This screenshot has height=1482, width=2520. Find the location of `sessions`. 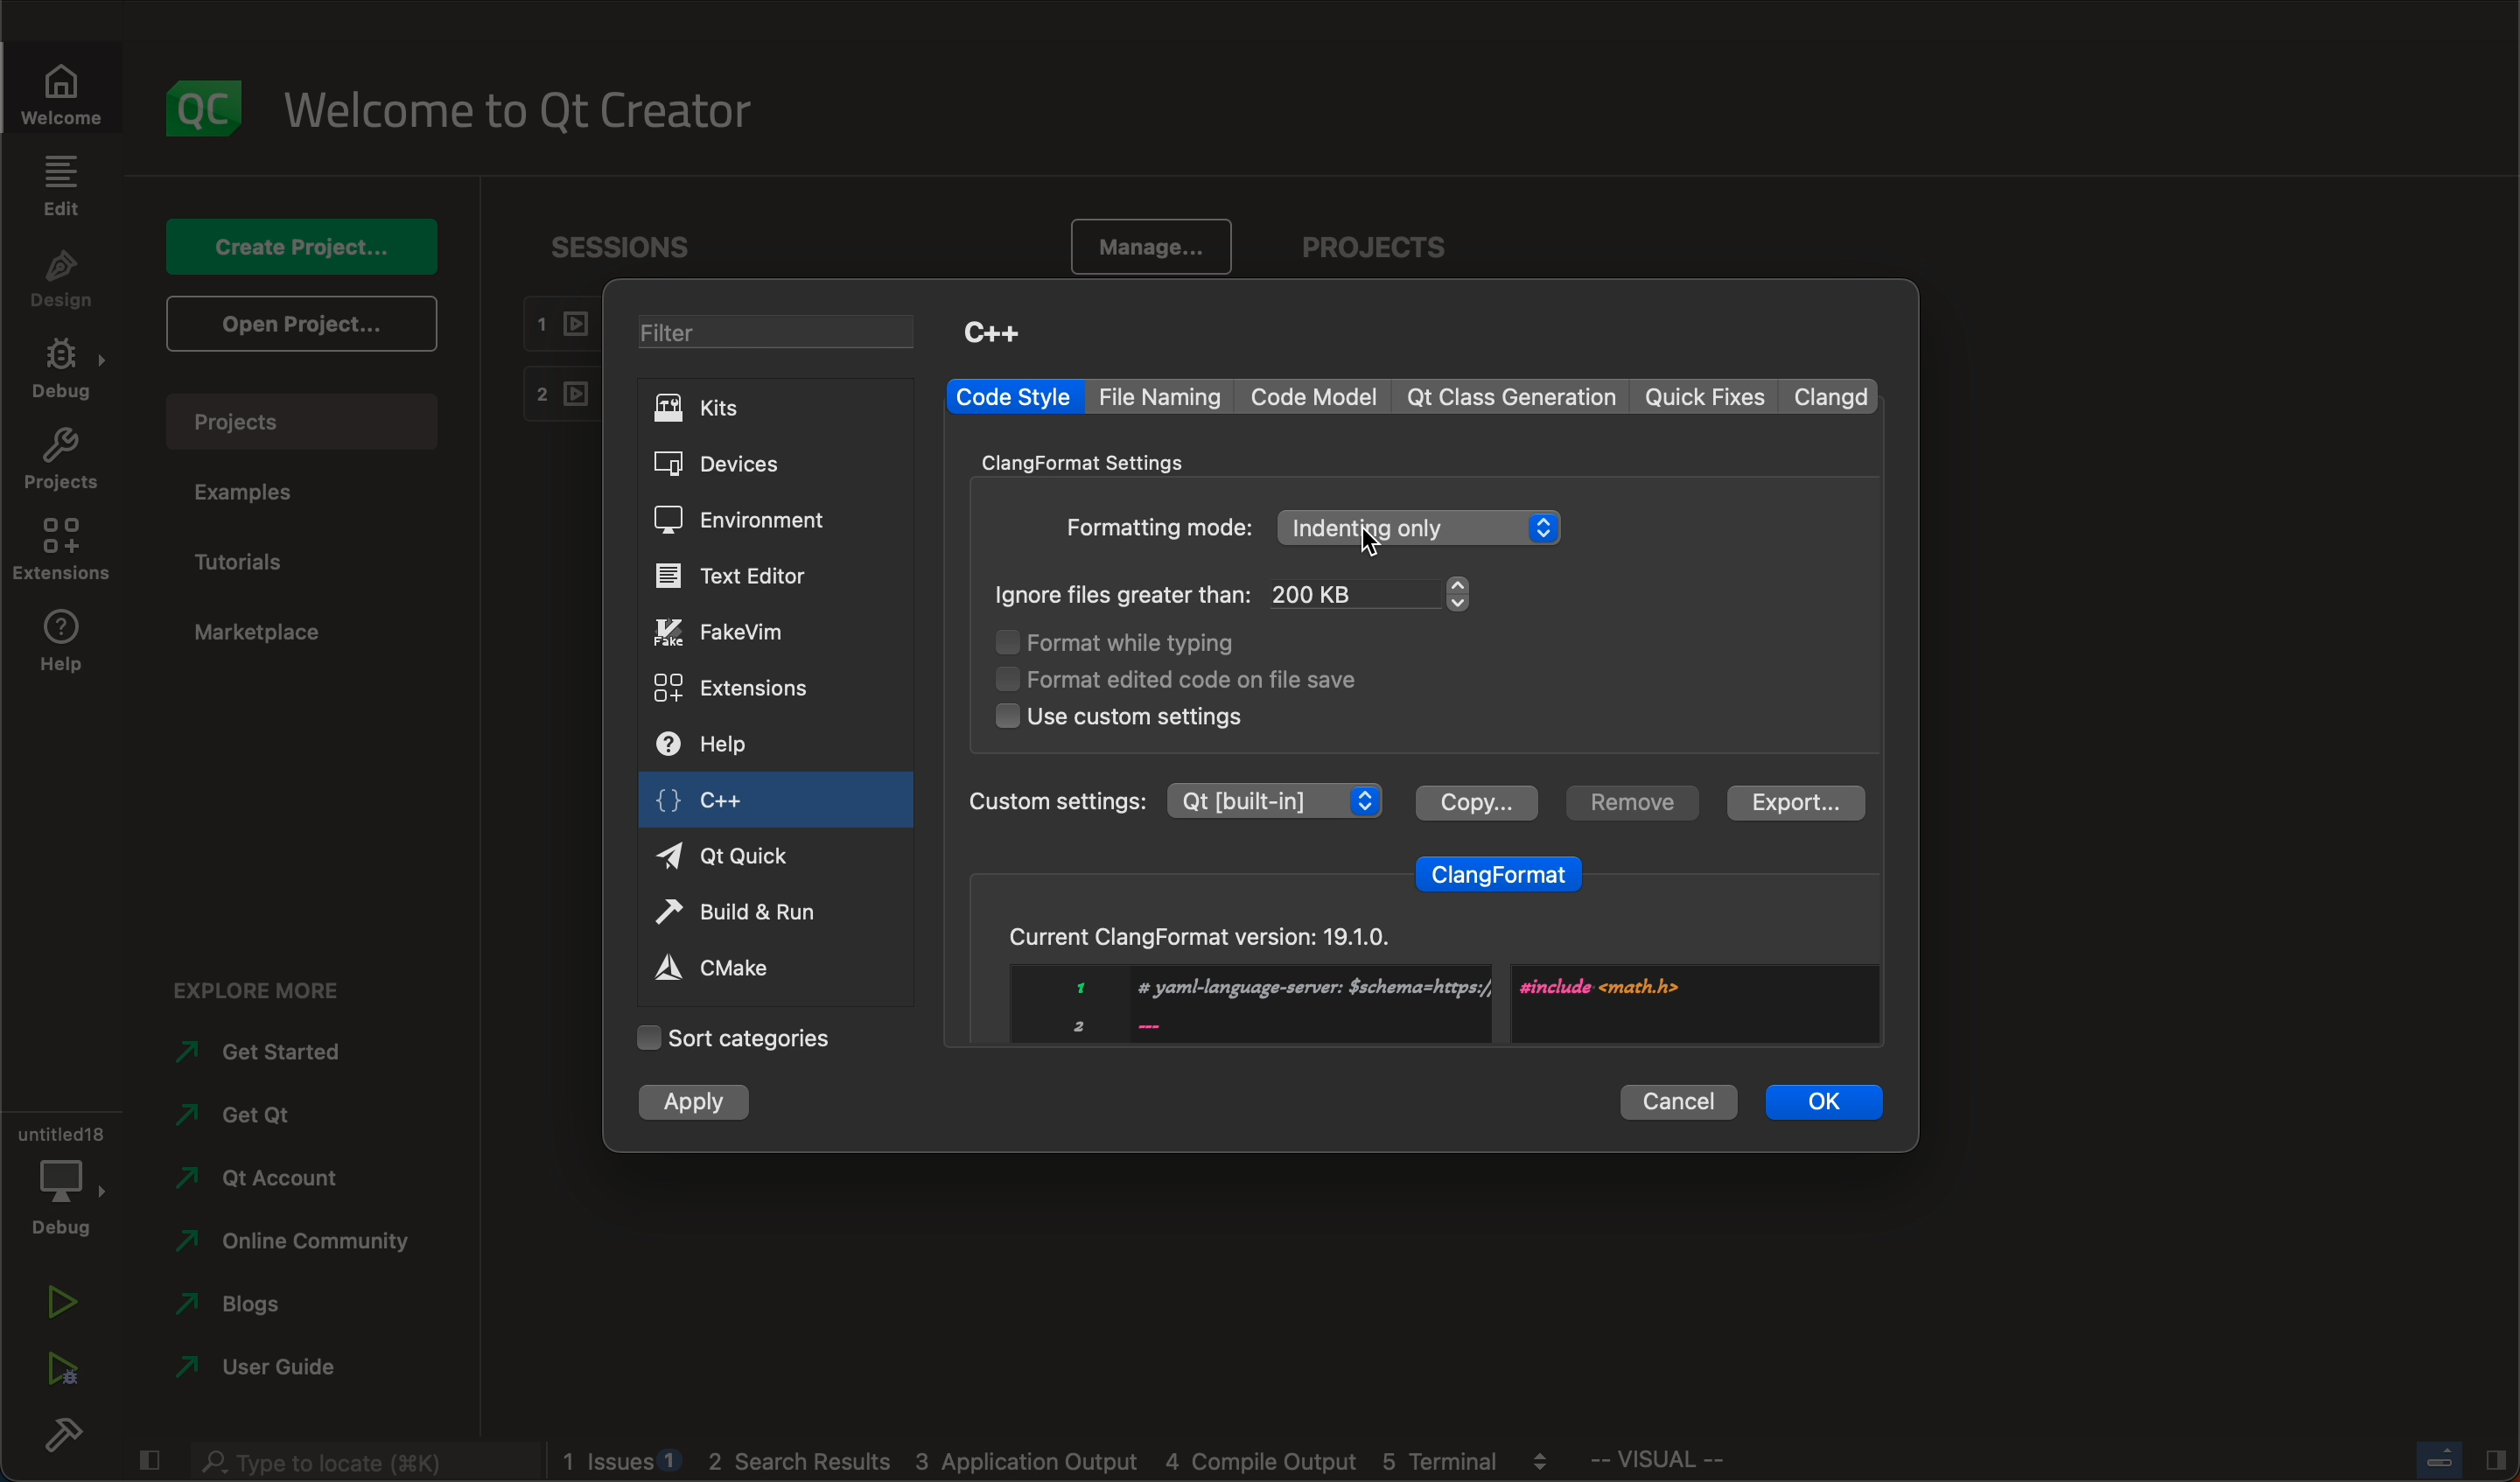

sessions is located at coordinates (638, 246).